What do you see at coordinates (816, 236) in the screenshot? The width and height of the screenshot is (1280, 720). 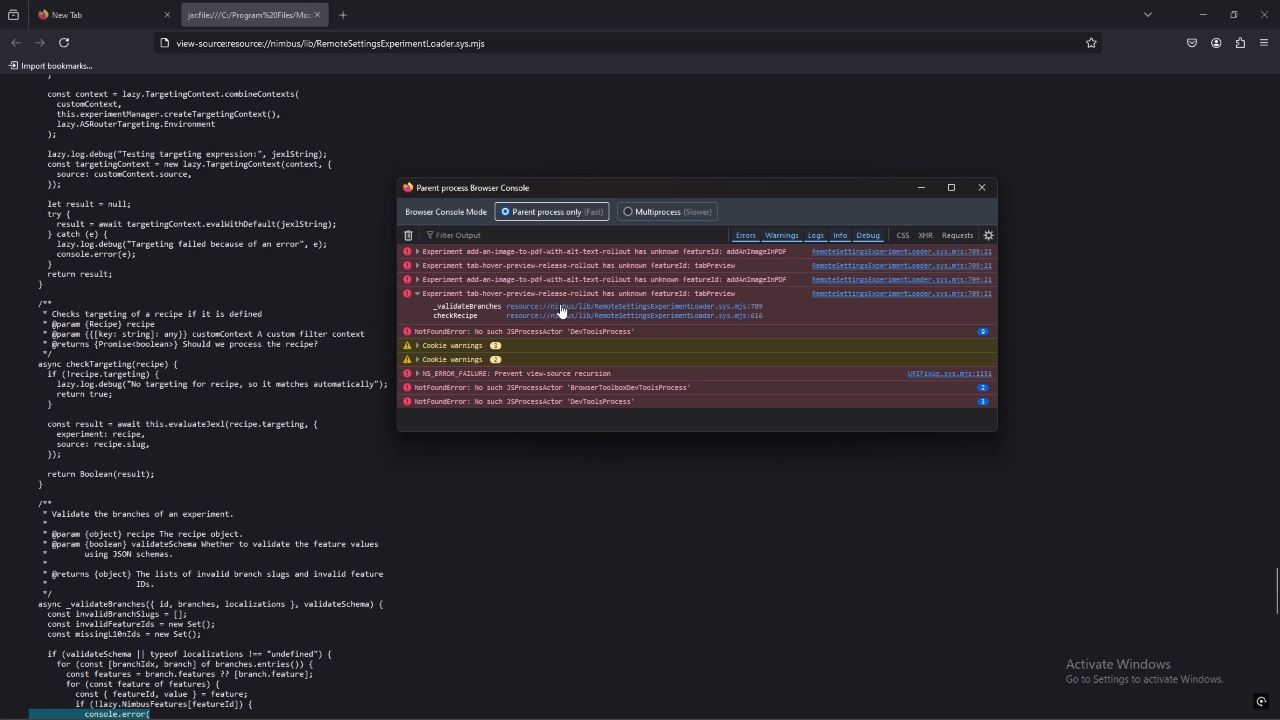 I see `logs` at bounding box center [816, 236].